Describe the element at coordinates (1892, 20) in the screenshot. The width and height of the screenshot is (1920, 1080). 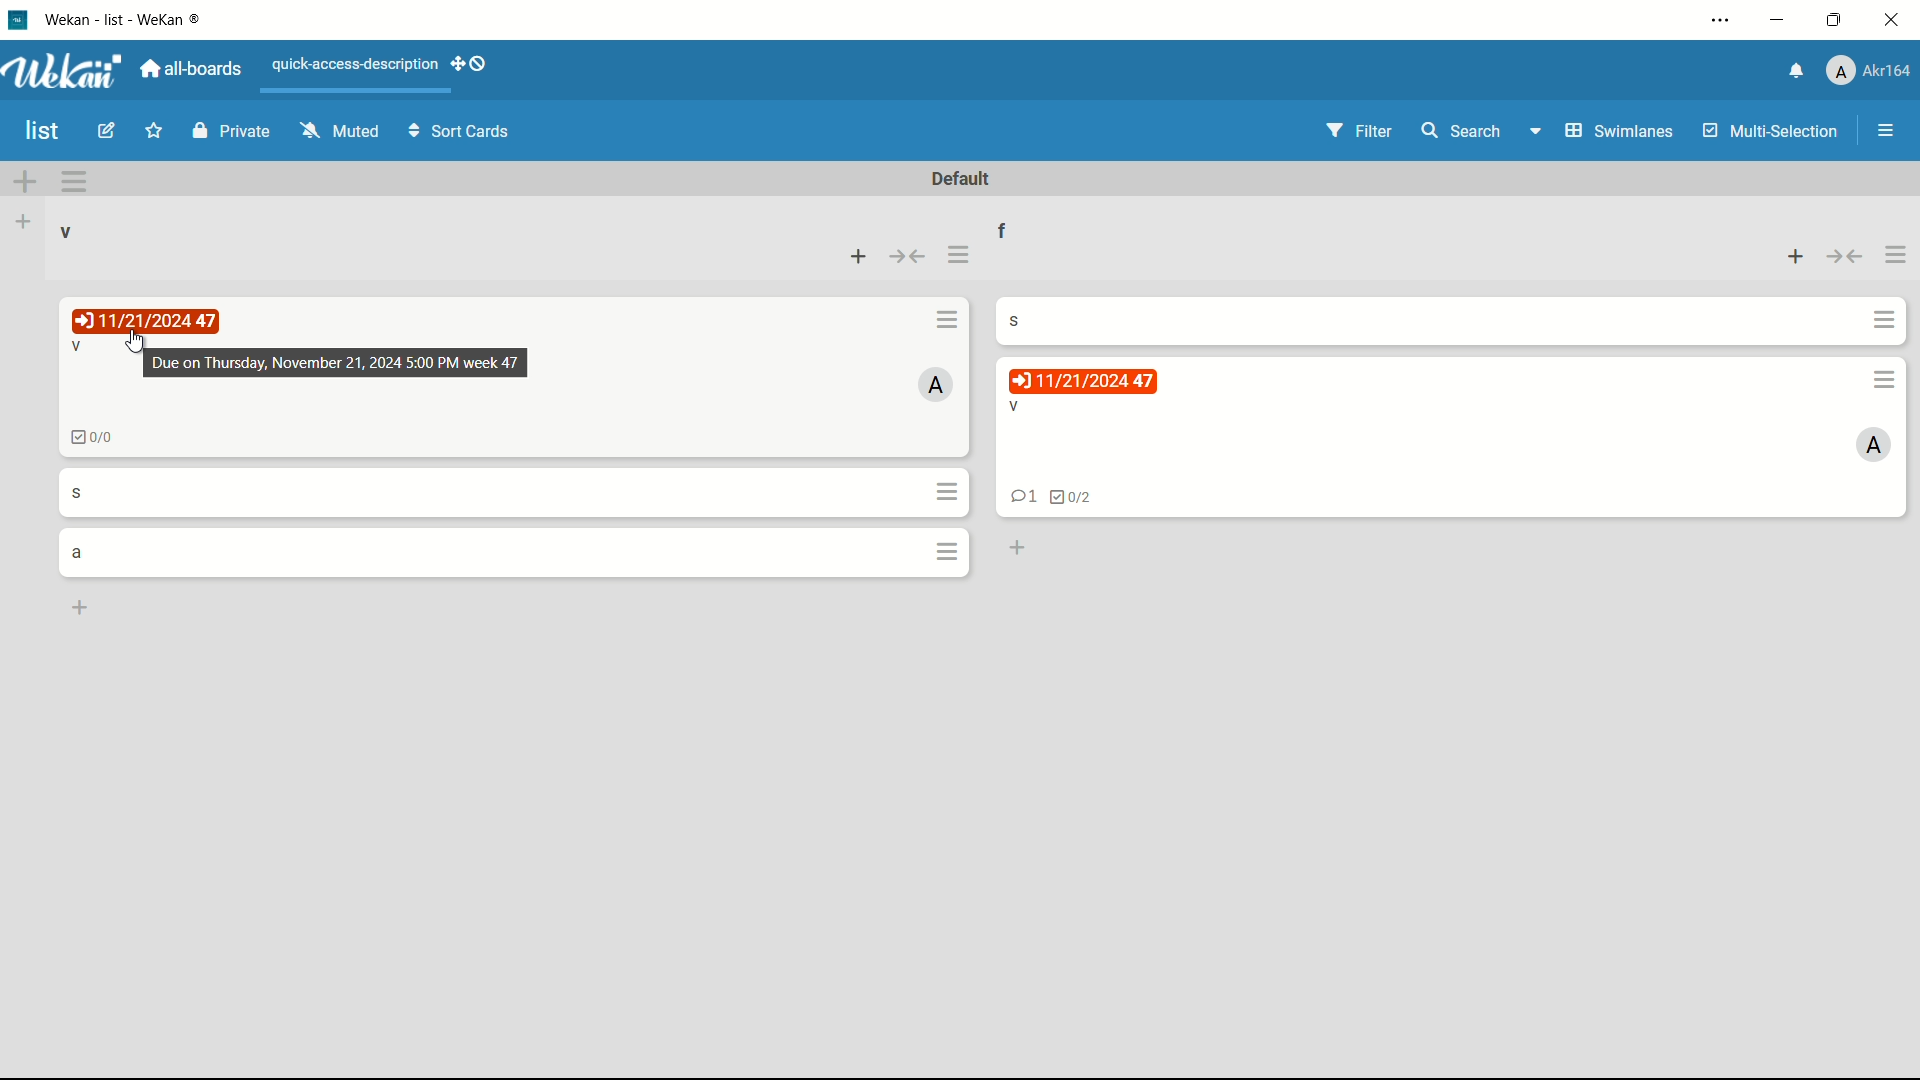
I see `close app` at that location.